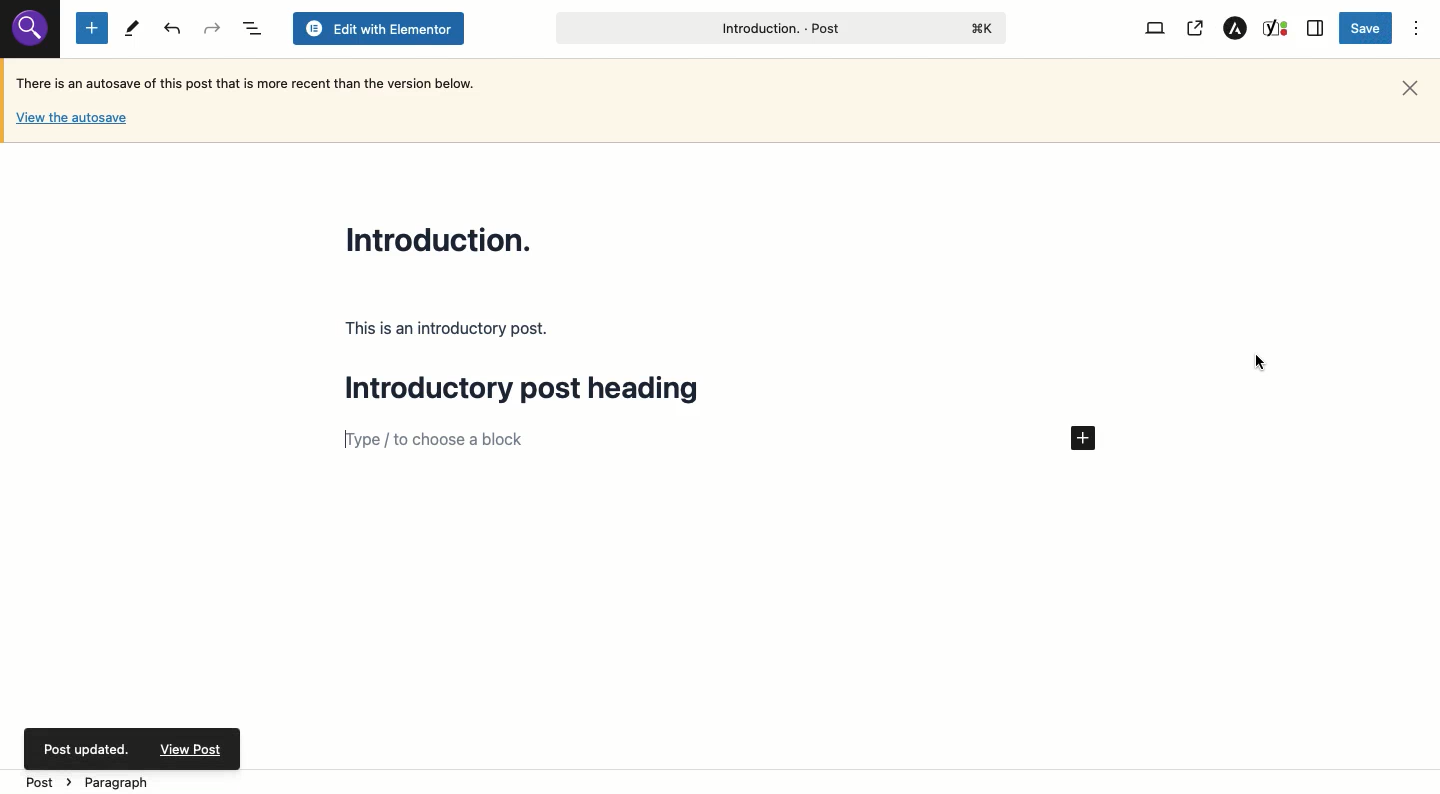 The height and width of the screenshot is (794, 1440). I want to click on Close, so click(1410, 89).